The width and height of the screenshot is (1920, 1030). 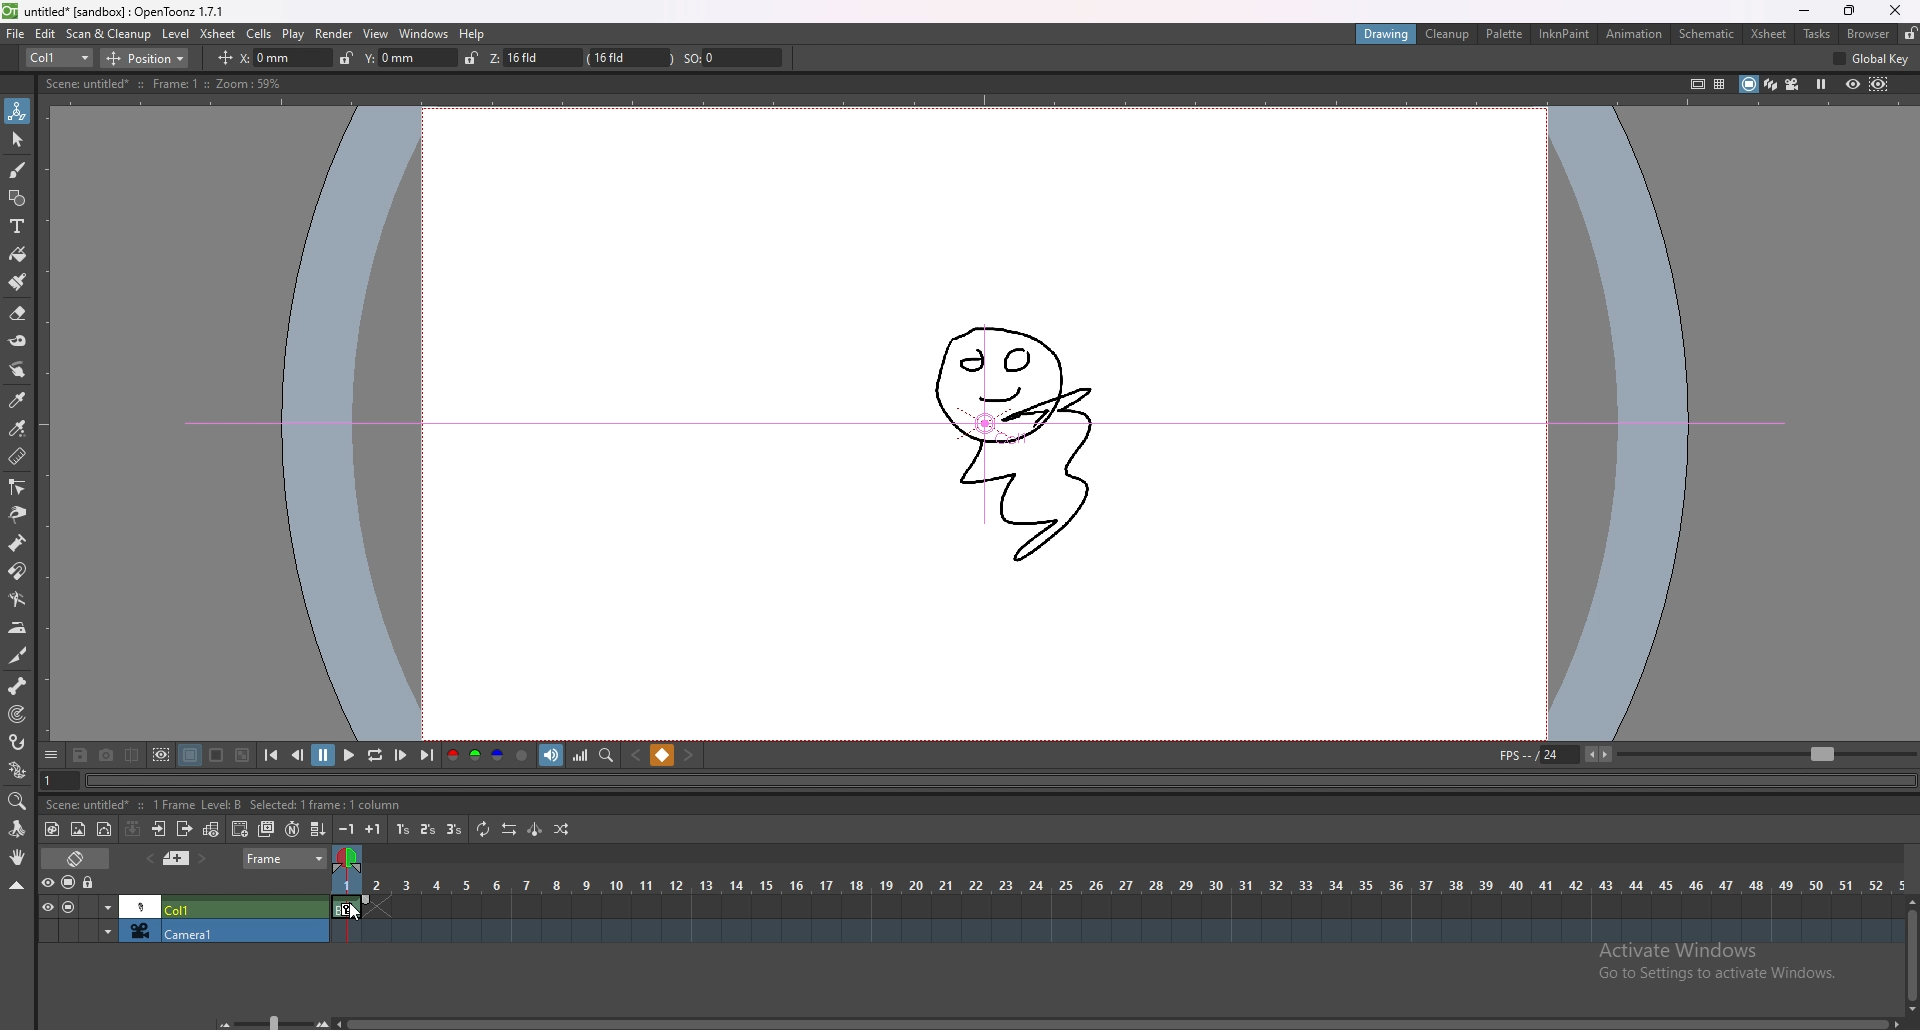 I want to click on decrease step, so click(x=348, y=830).